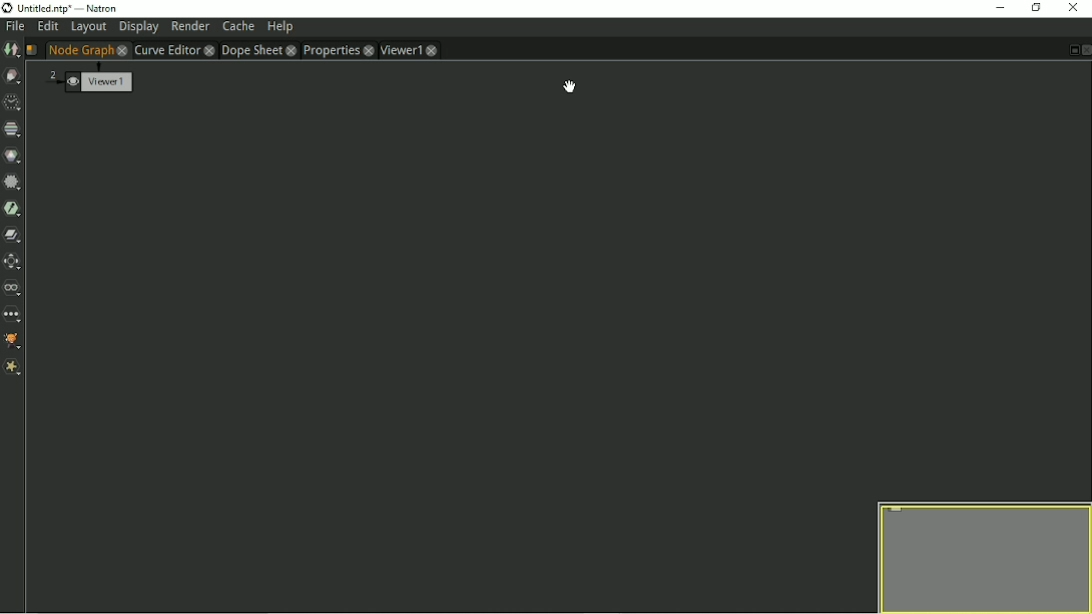 The height and width of the screenshot is (614, 1092). Describe the element at coordinates (979, 556) in the screenshot. I see `Preview` at that location.